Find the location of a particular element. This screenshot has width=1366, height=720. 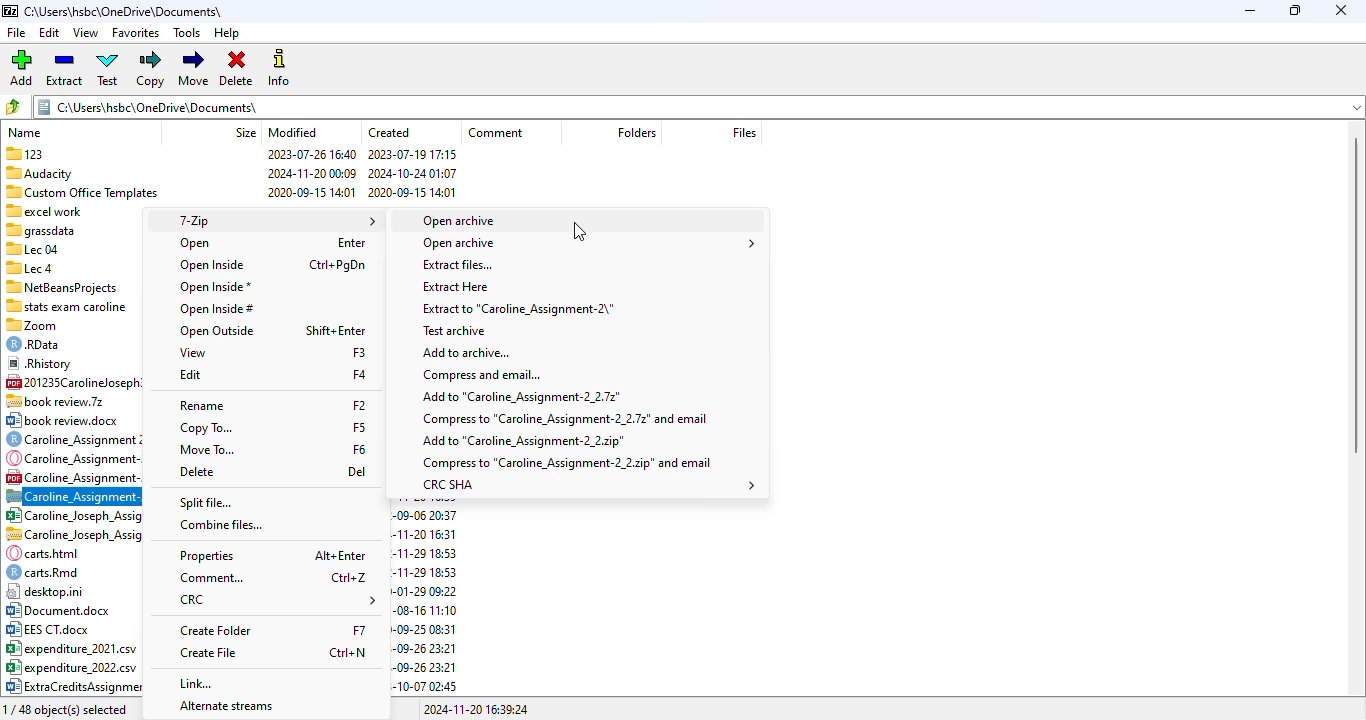

close is located at coordinates (1341, 10).